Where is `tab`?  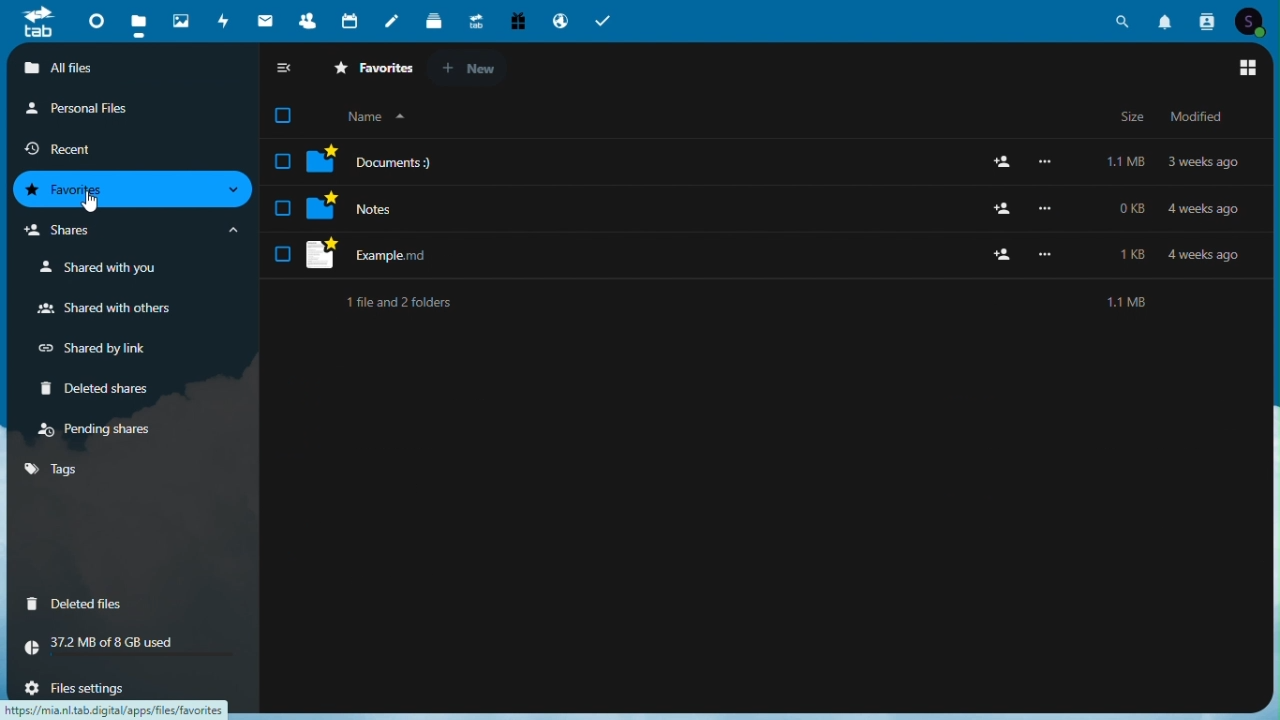 tab is located at coordinates (36, 25).